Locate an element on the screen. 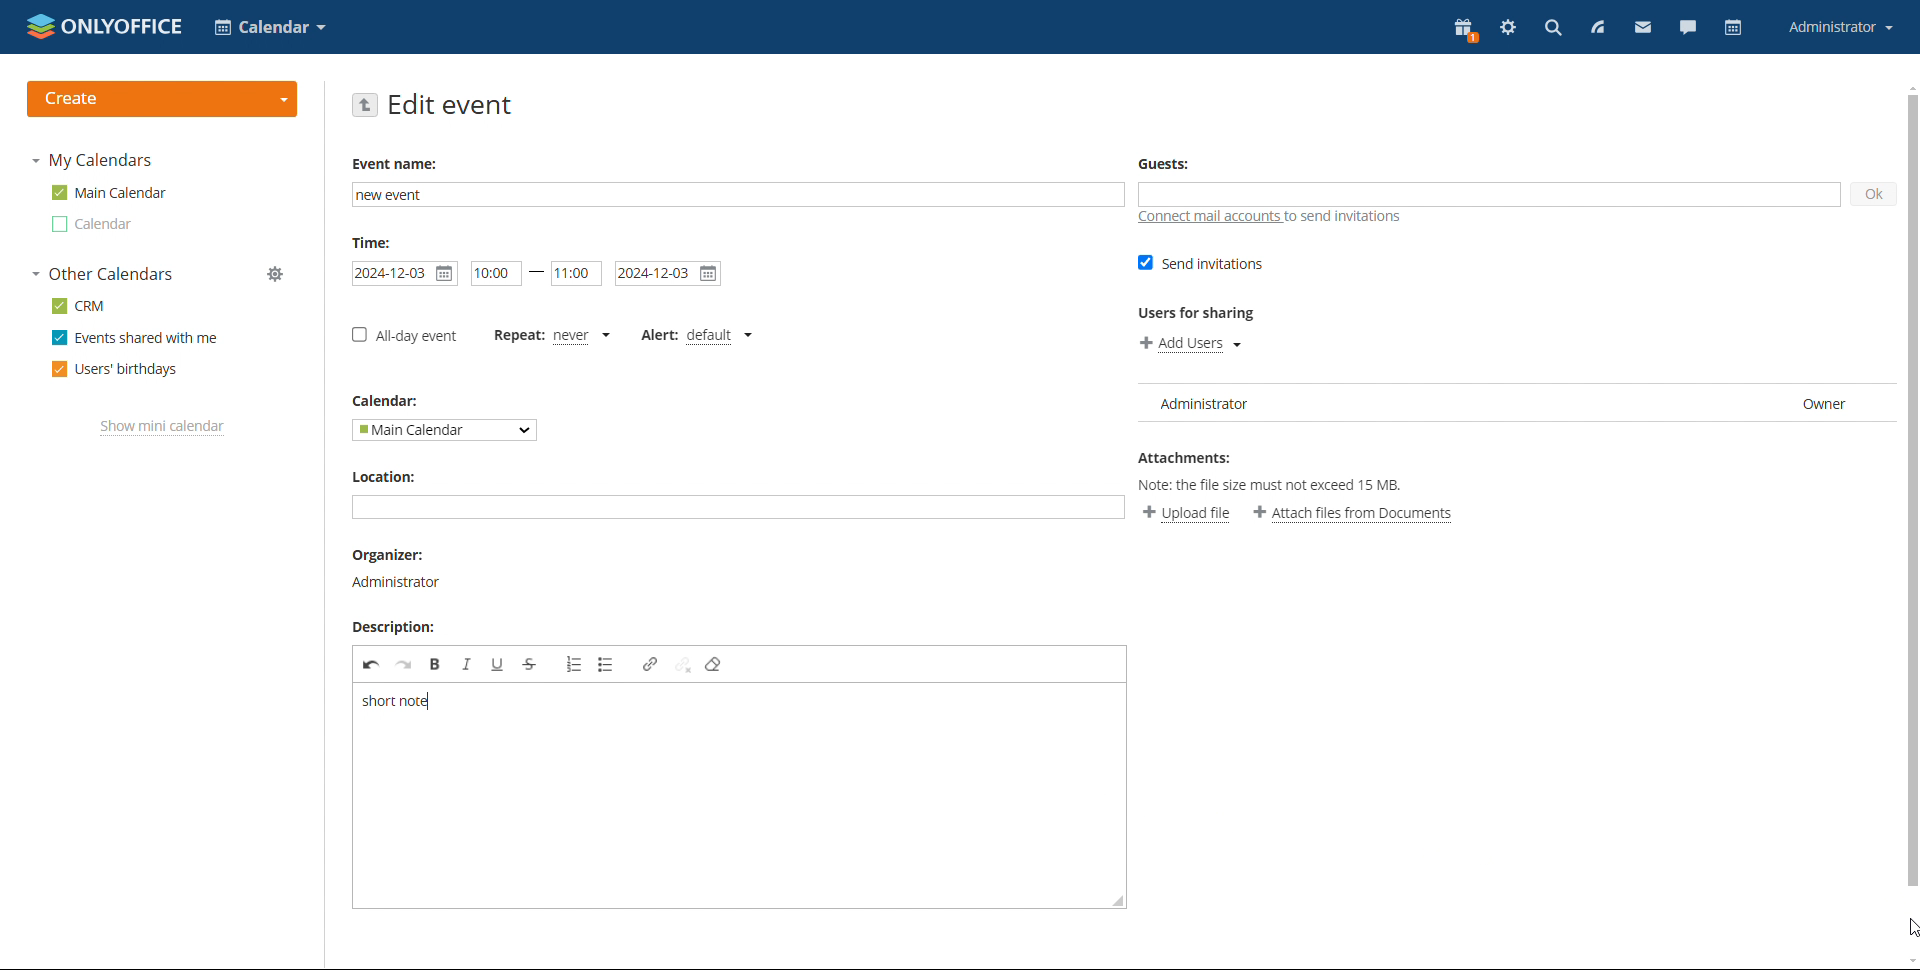  account is located at coordinates (1841, 26).